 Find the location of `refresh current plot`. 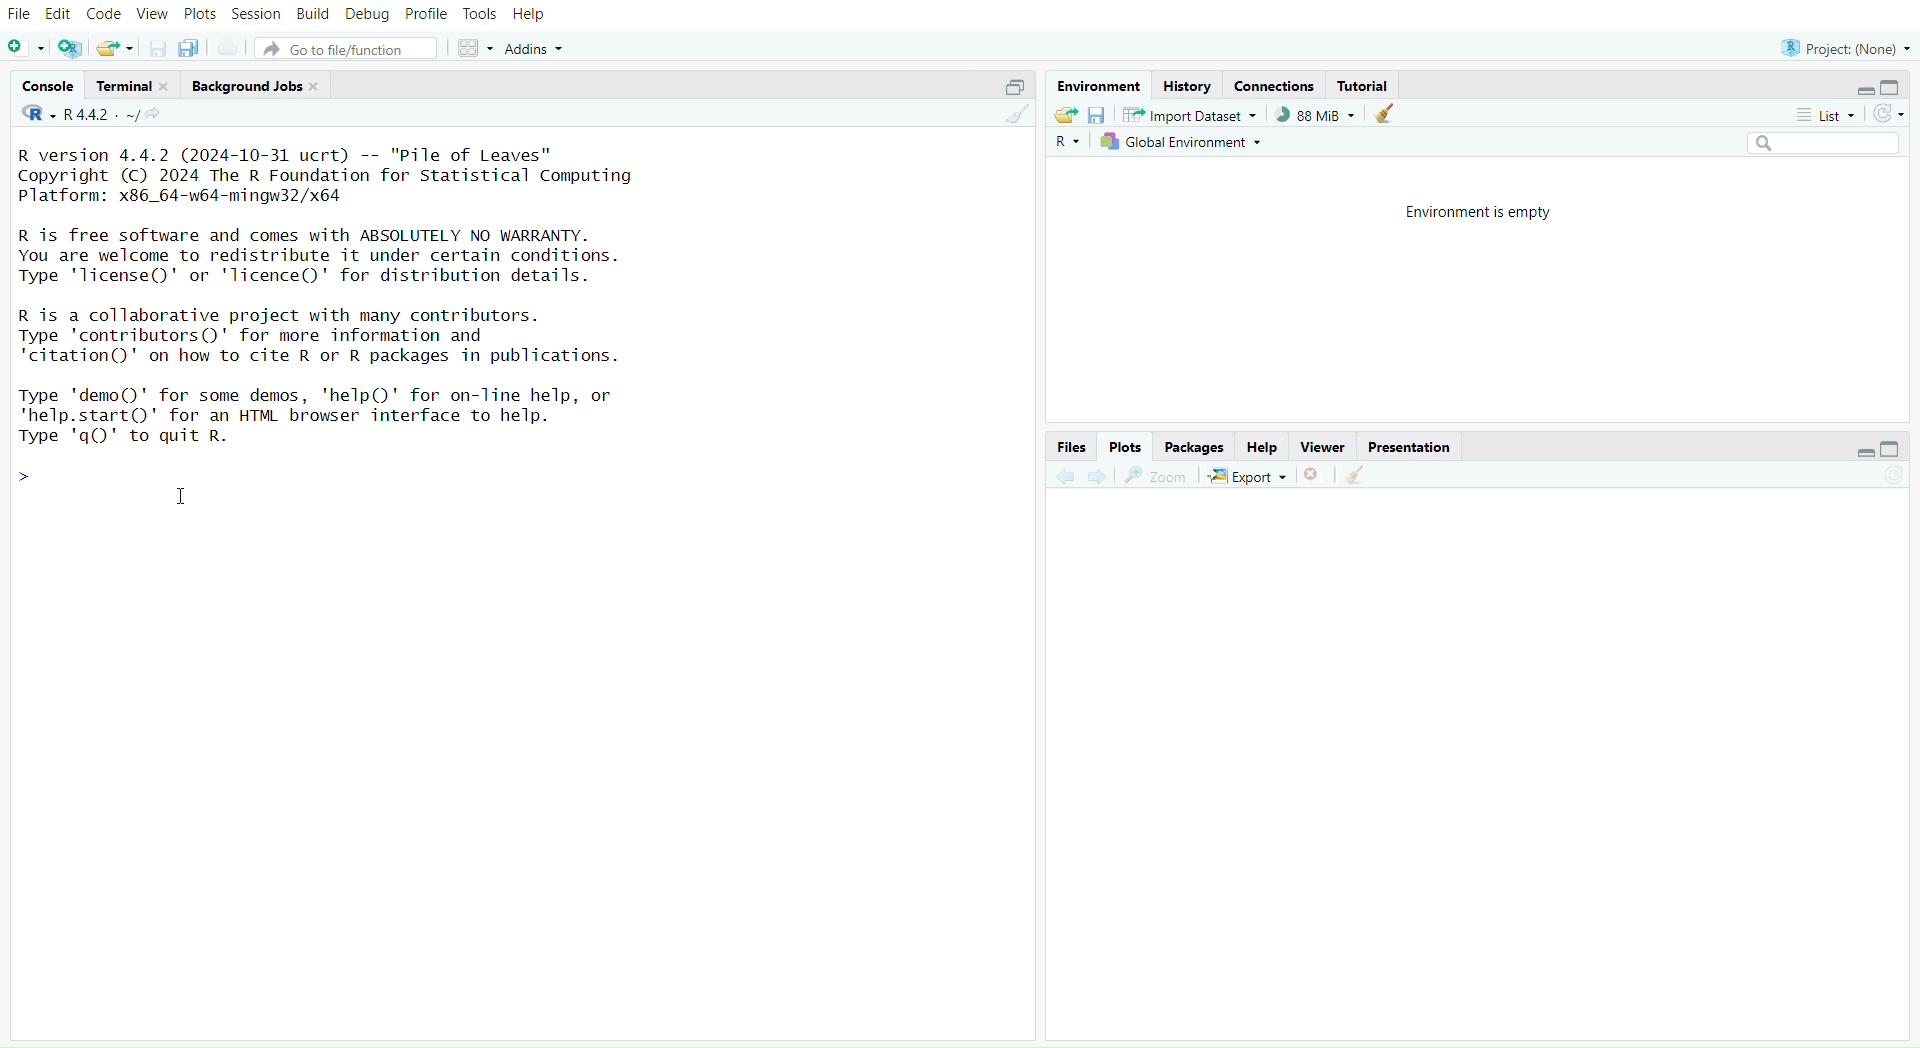

refresh current plot is located at coordinates (1892, 478).